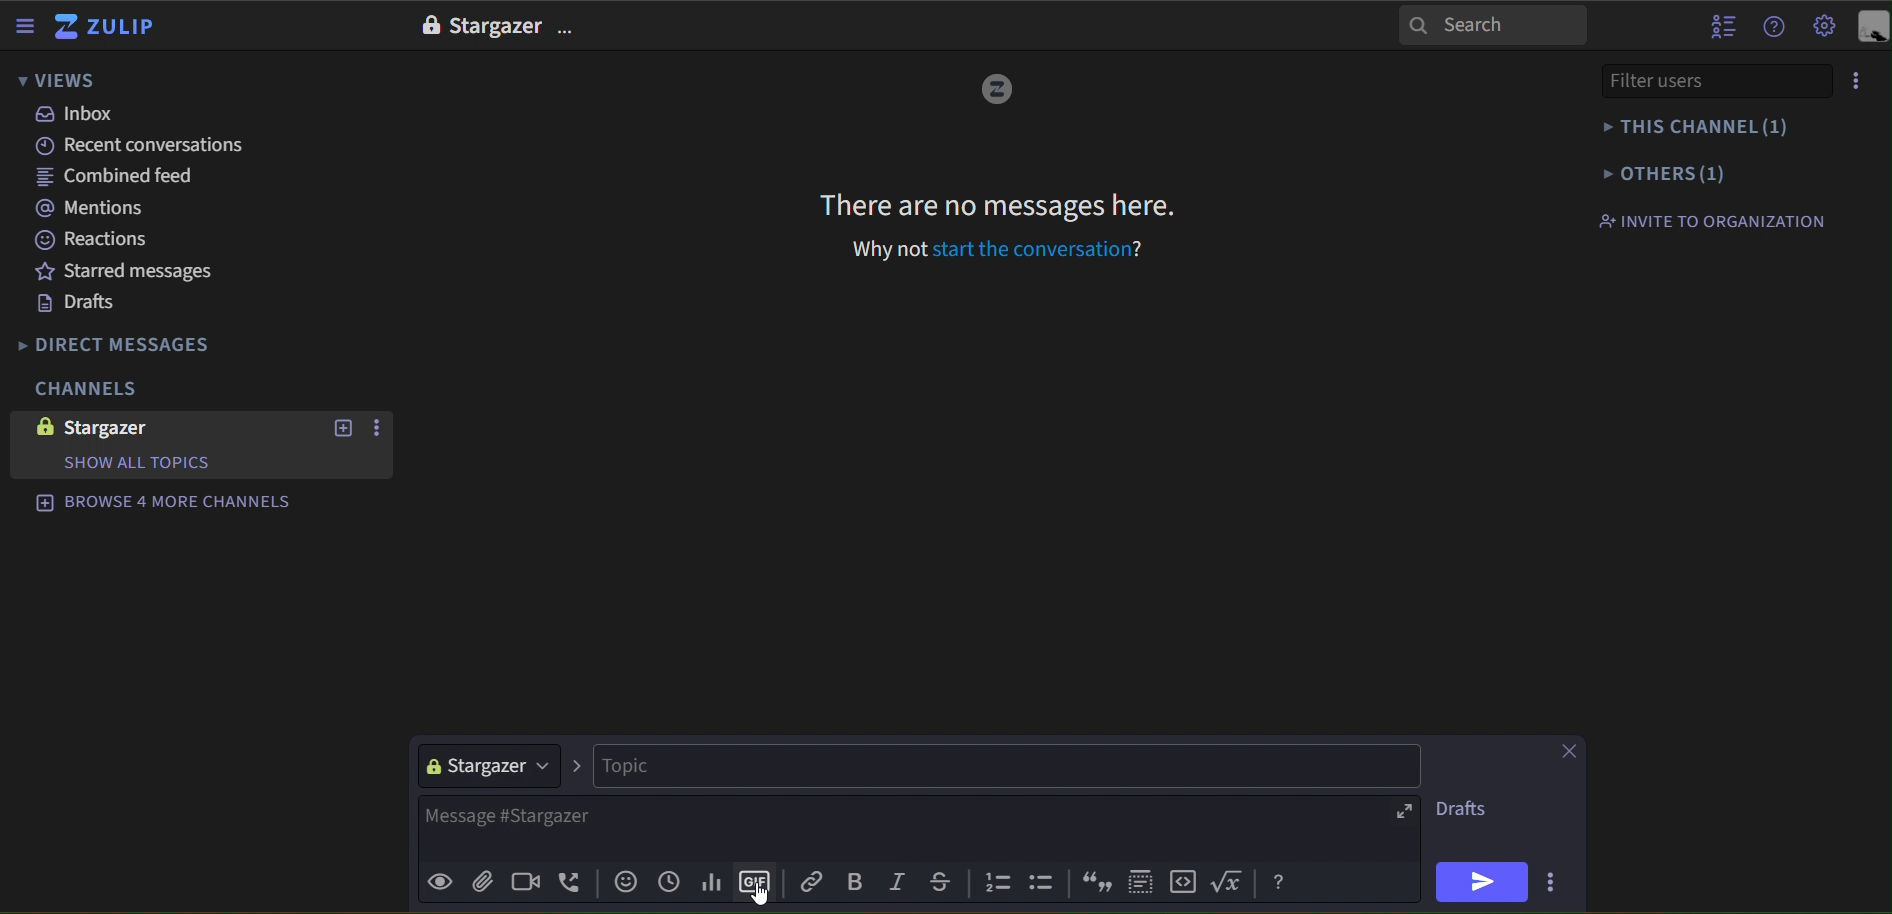 The height and width of the screenshot is (914, 1892). I want to click on cursor, so click(761, 897).